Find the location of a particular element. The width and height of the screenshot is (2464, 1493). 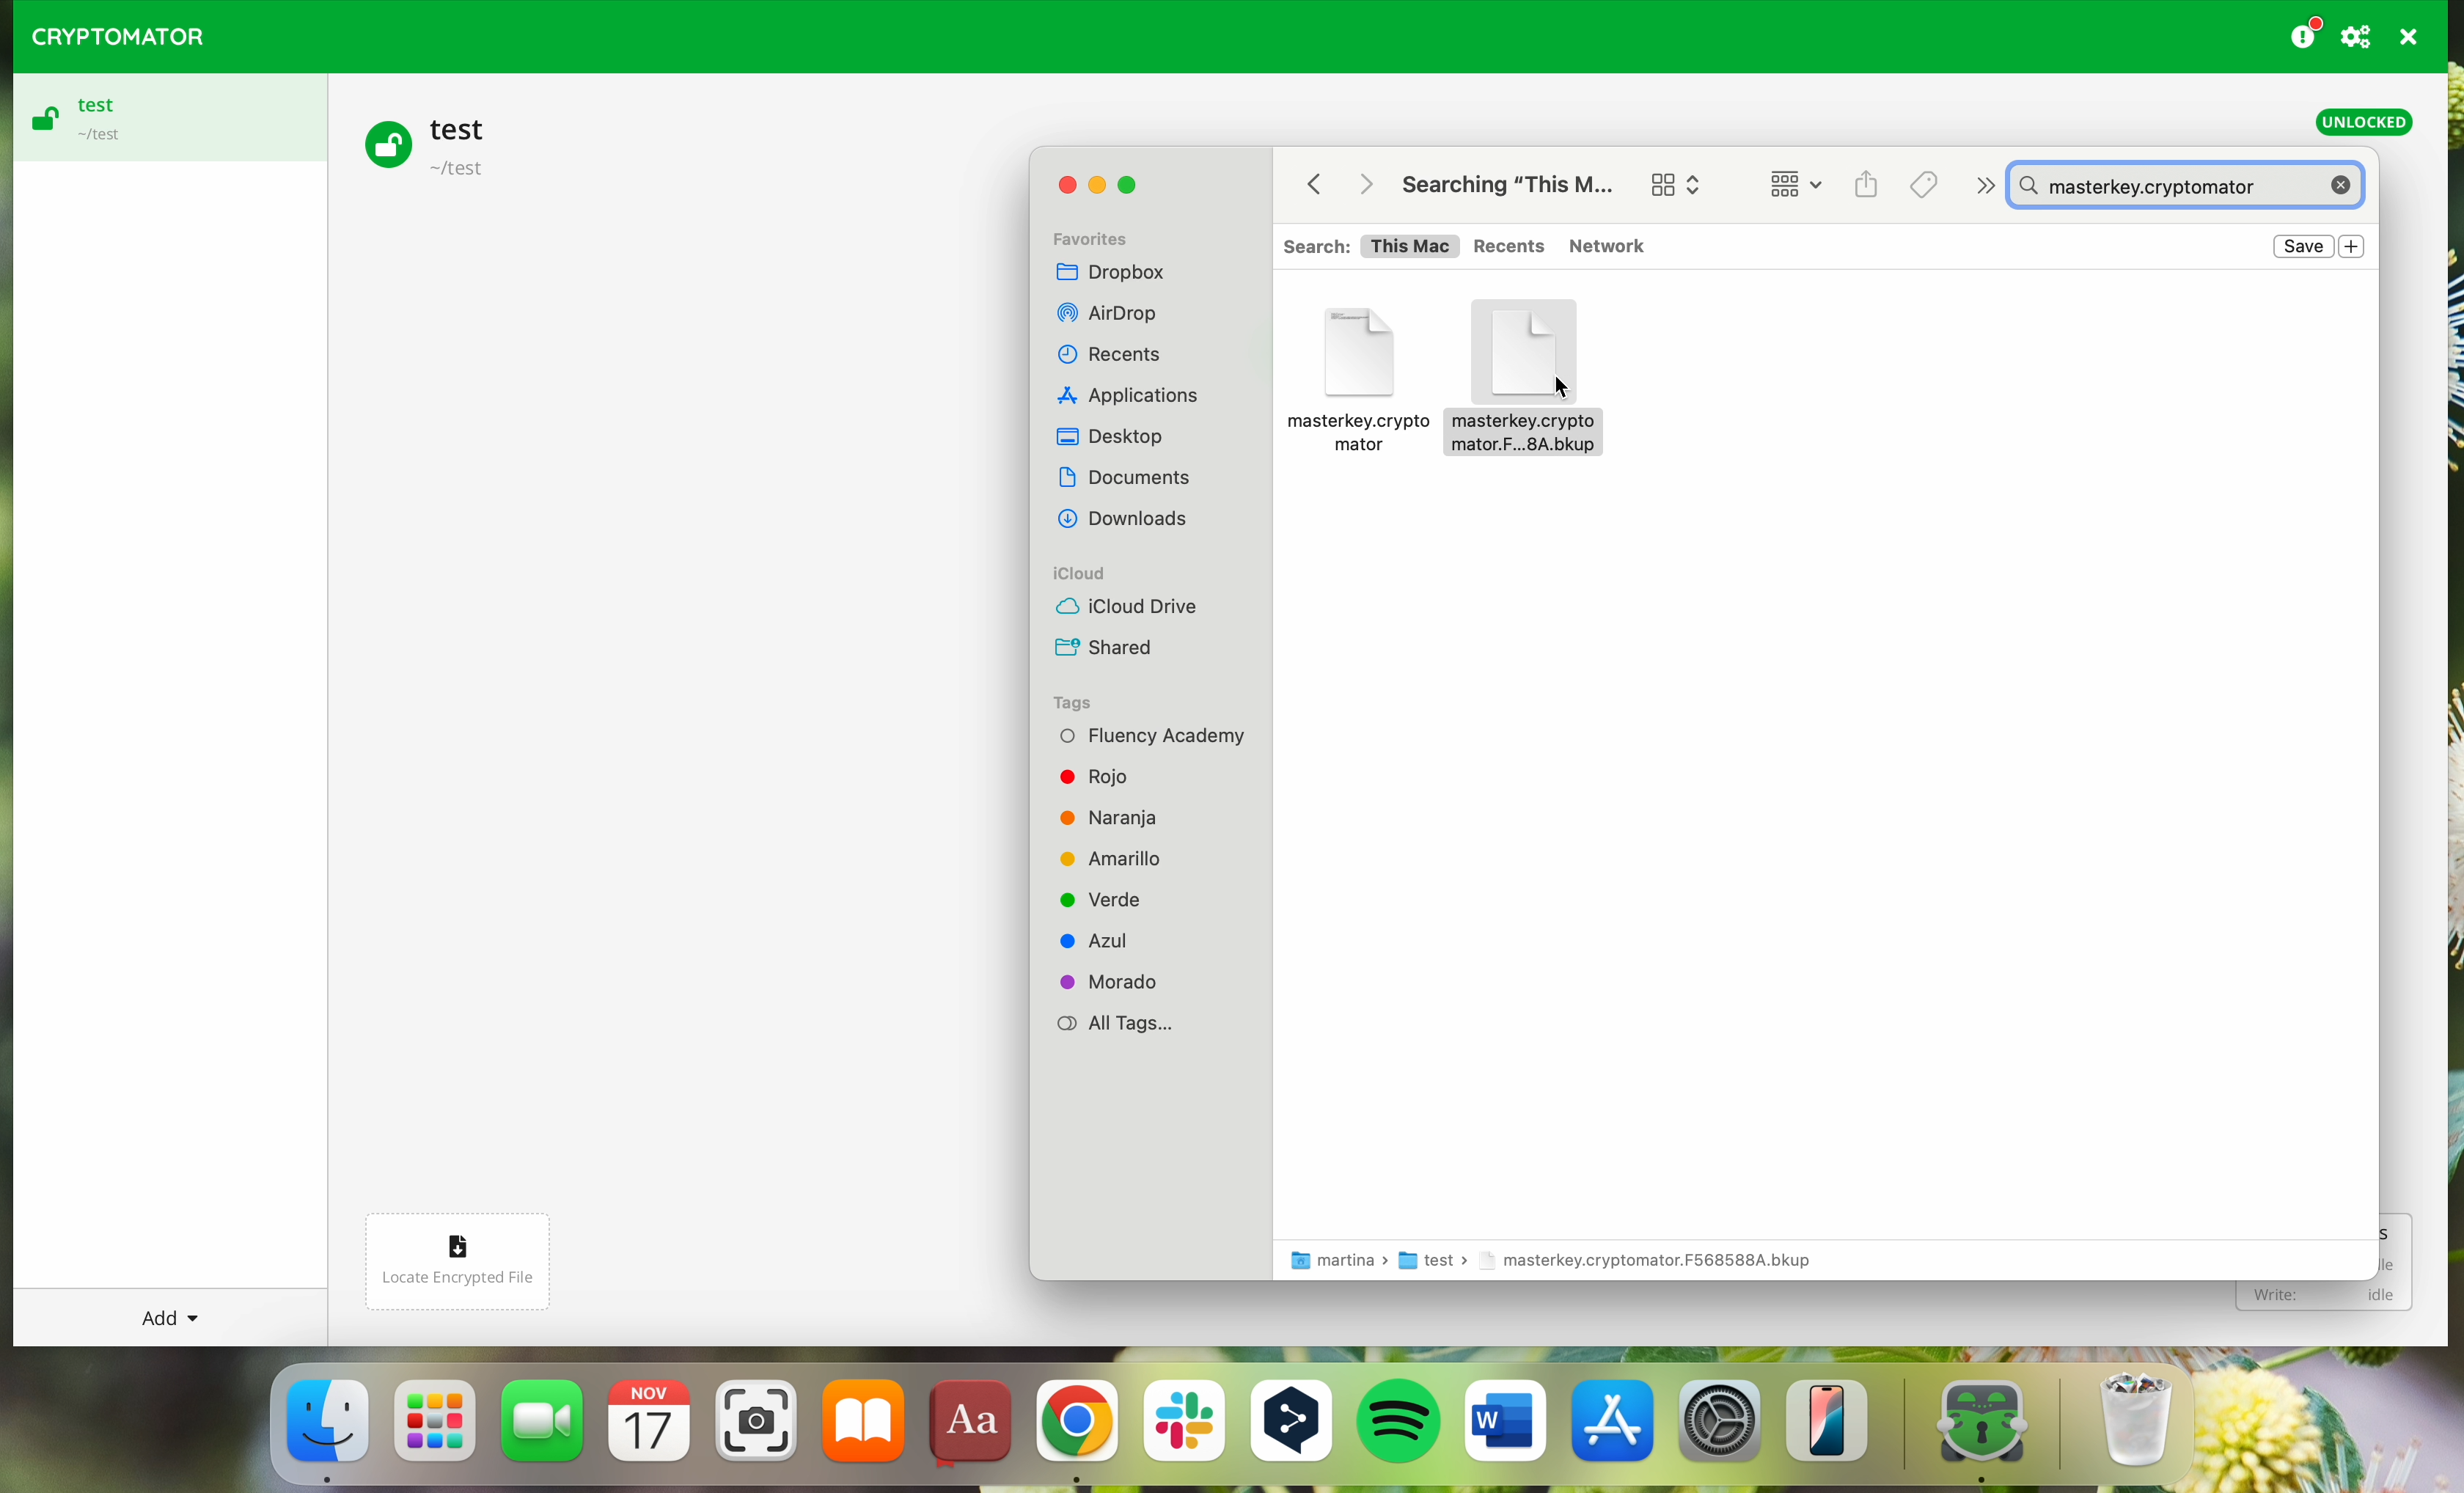

donating button is located at coordinates (2305, 33).